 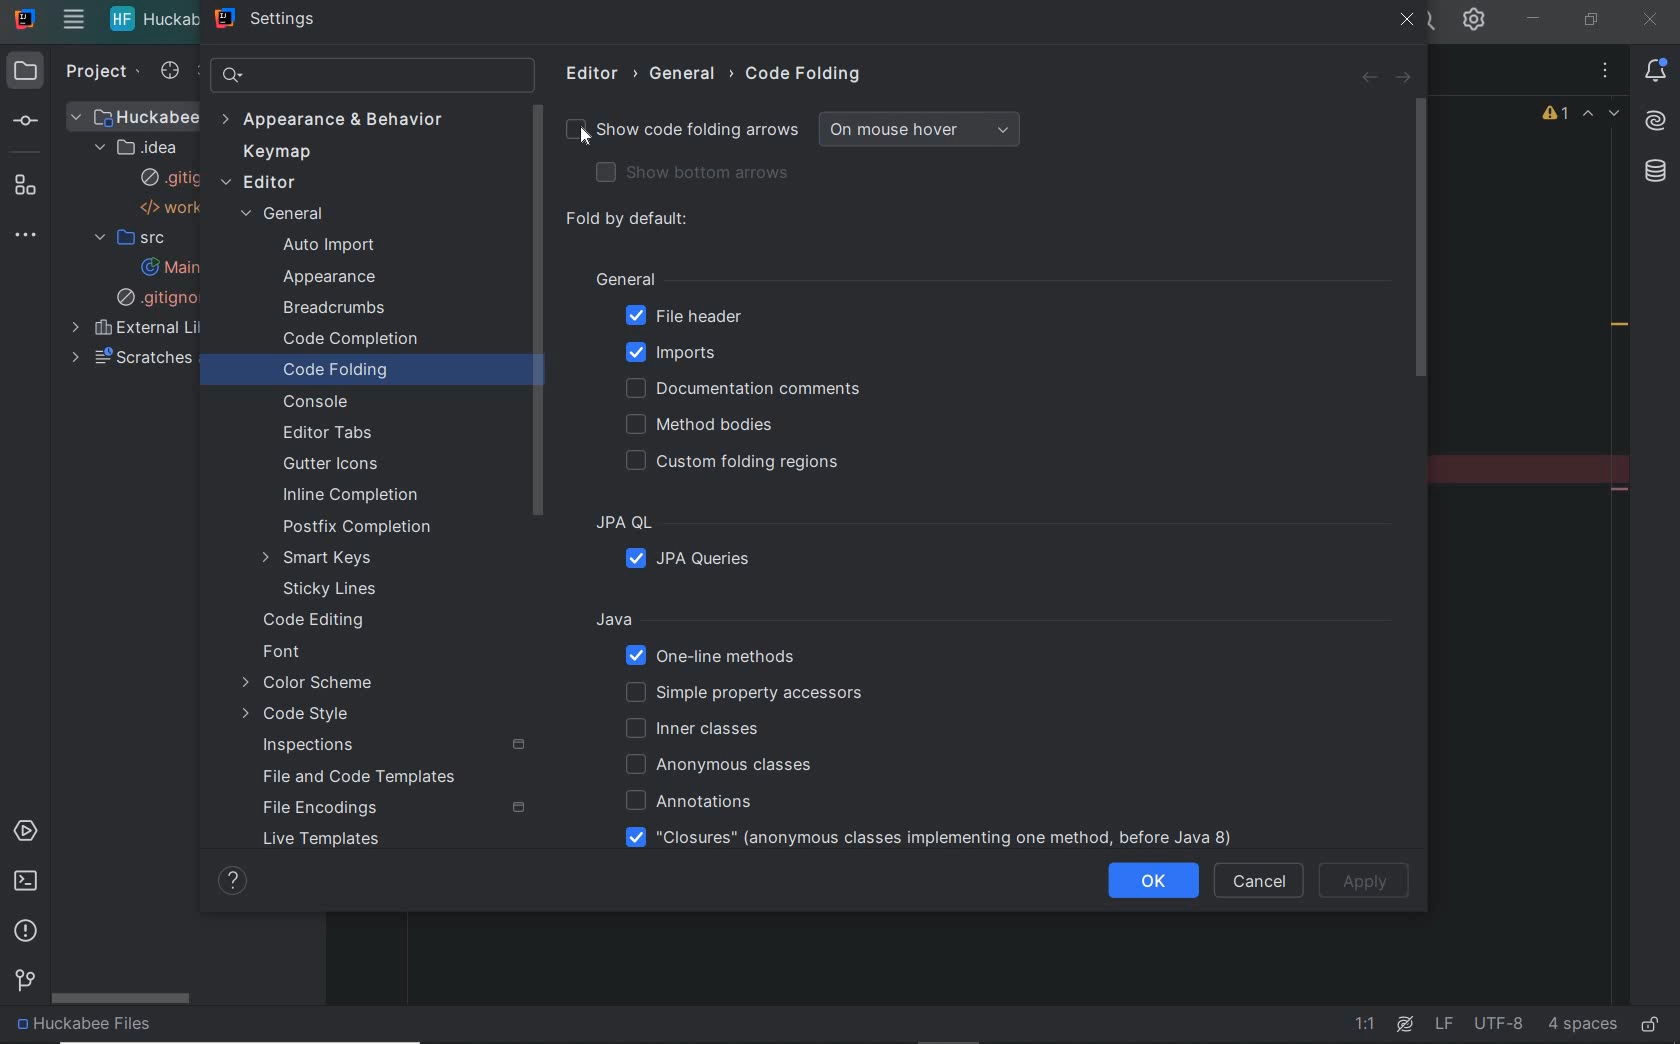 What do you see at coordinates (307, 746) in the screenshot?
I see `inspections` at bounding box center [307, 746].